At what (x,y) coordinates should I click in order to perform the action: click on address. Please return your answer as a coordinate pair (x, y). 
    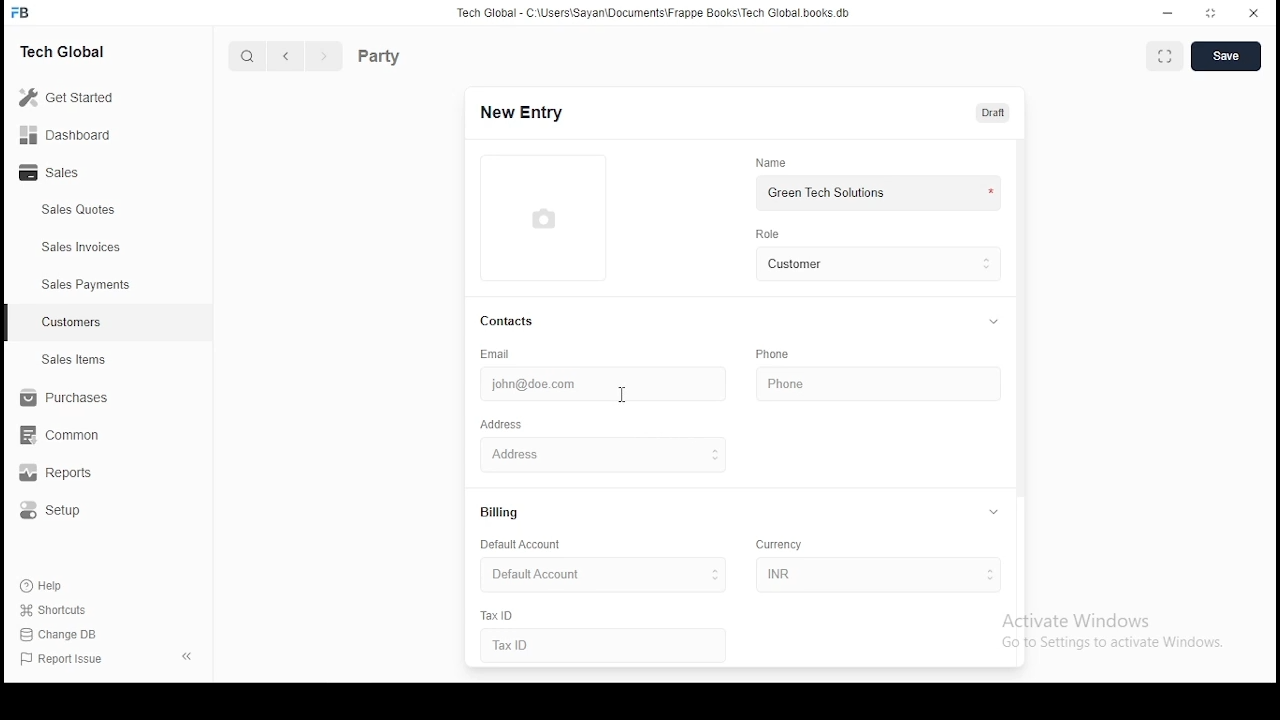
    Looking at the image, I should click on (502, 426).